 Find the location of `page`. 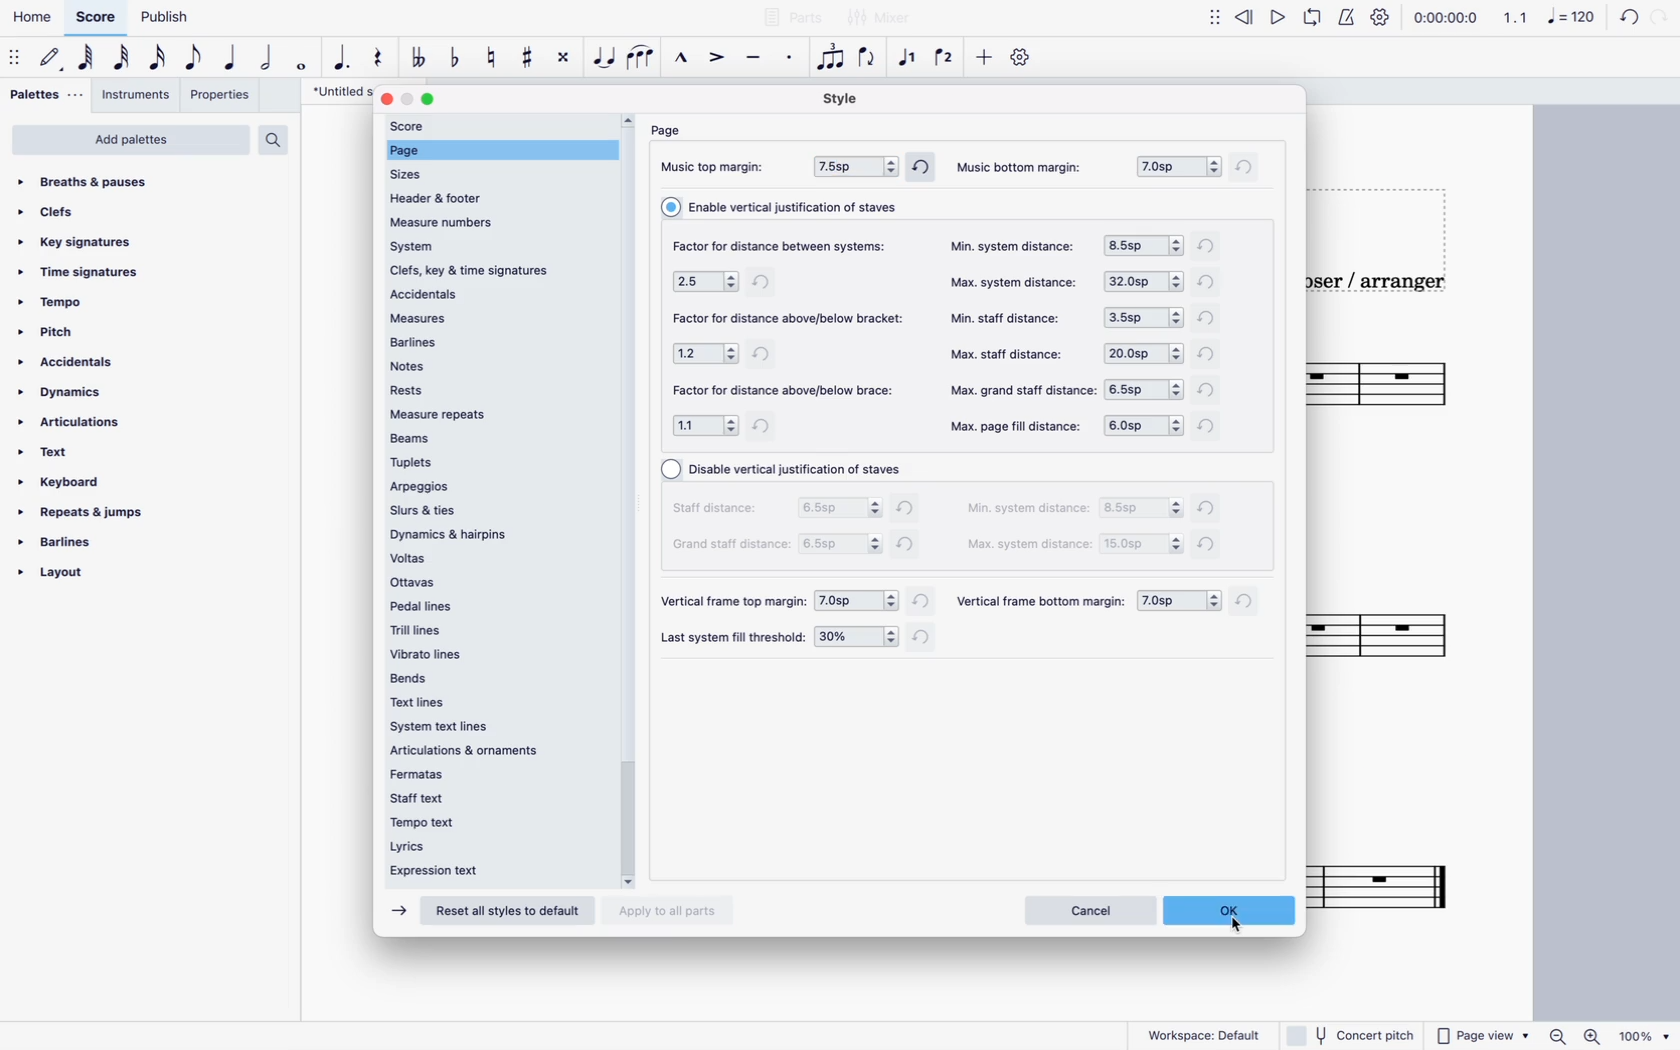

page is located at coordinates (667, 131).